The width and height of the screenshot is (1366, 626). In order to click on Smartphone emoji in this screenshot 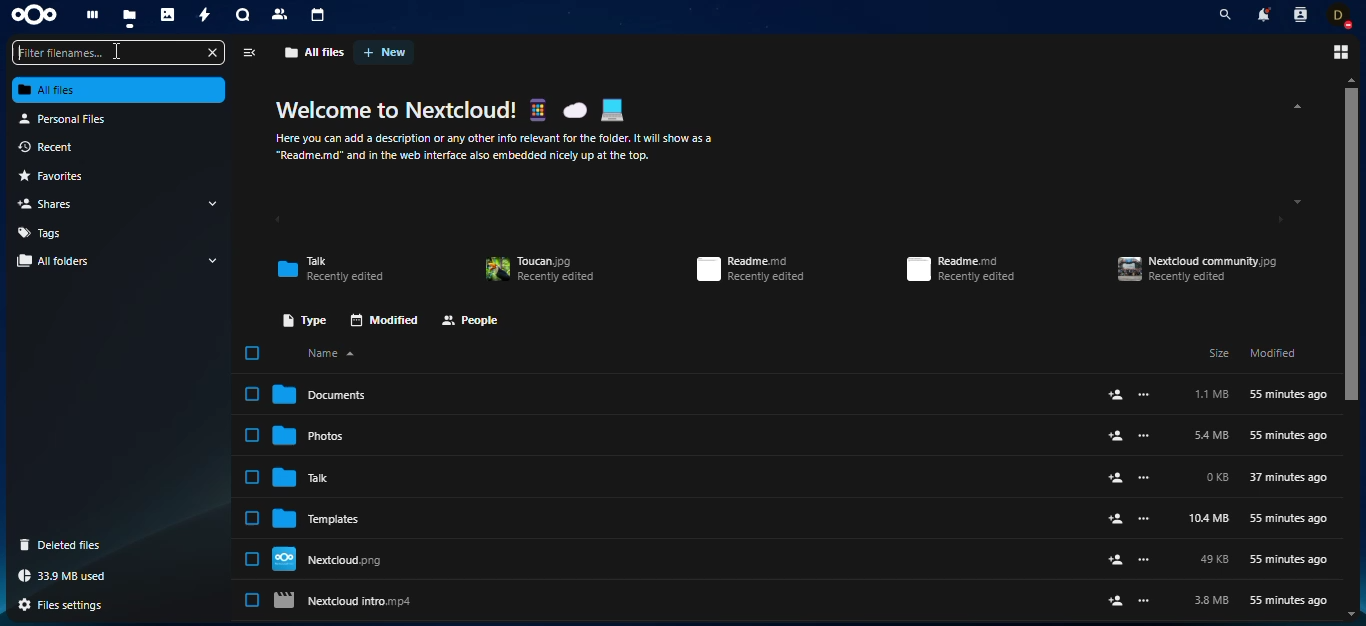, I will do `click(537, 109)`.